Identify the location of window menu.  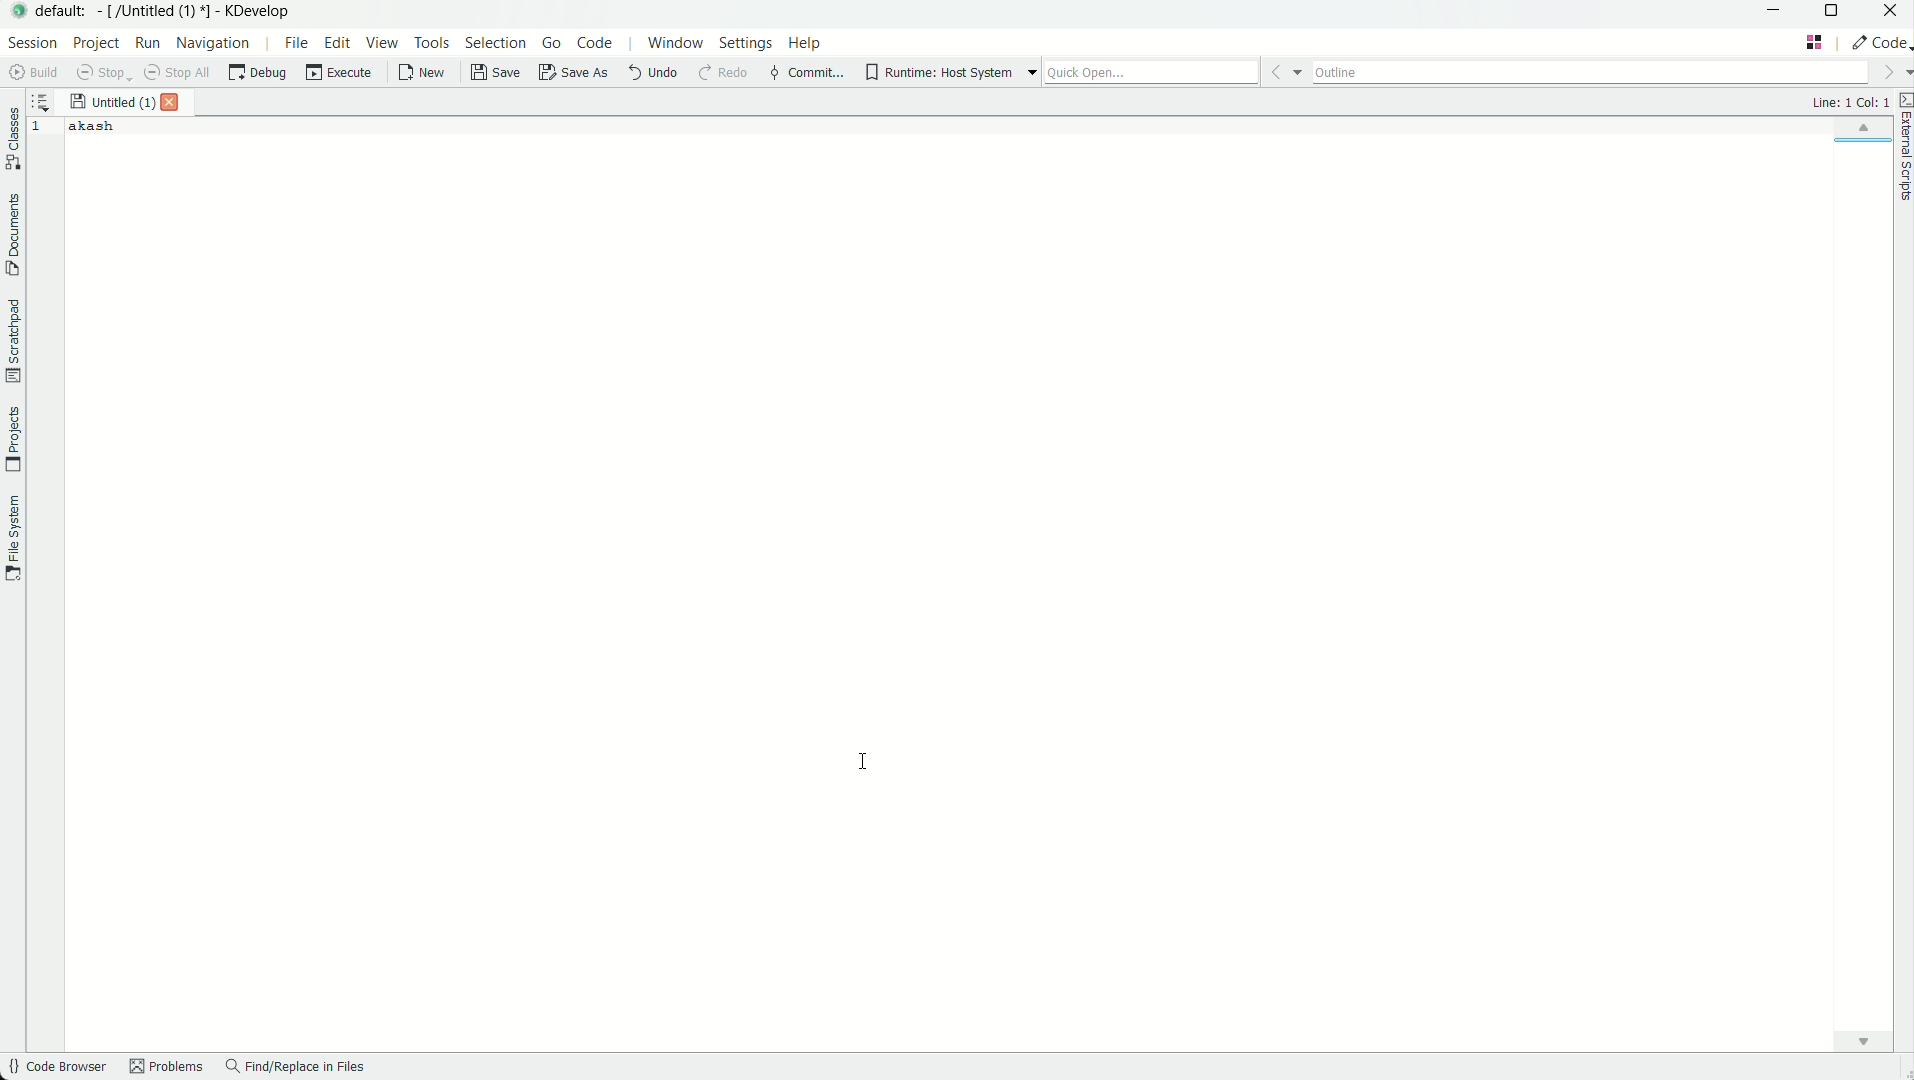
(675, 46).